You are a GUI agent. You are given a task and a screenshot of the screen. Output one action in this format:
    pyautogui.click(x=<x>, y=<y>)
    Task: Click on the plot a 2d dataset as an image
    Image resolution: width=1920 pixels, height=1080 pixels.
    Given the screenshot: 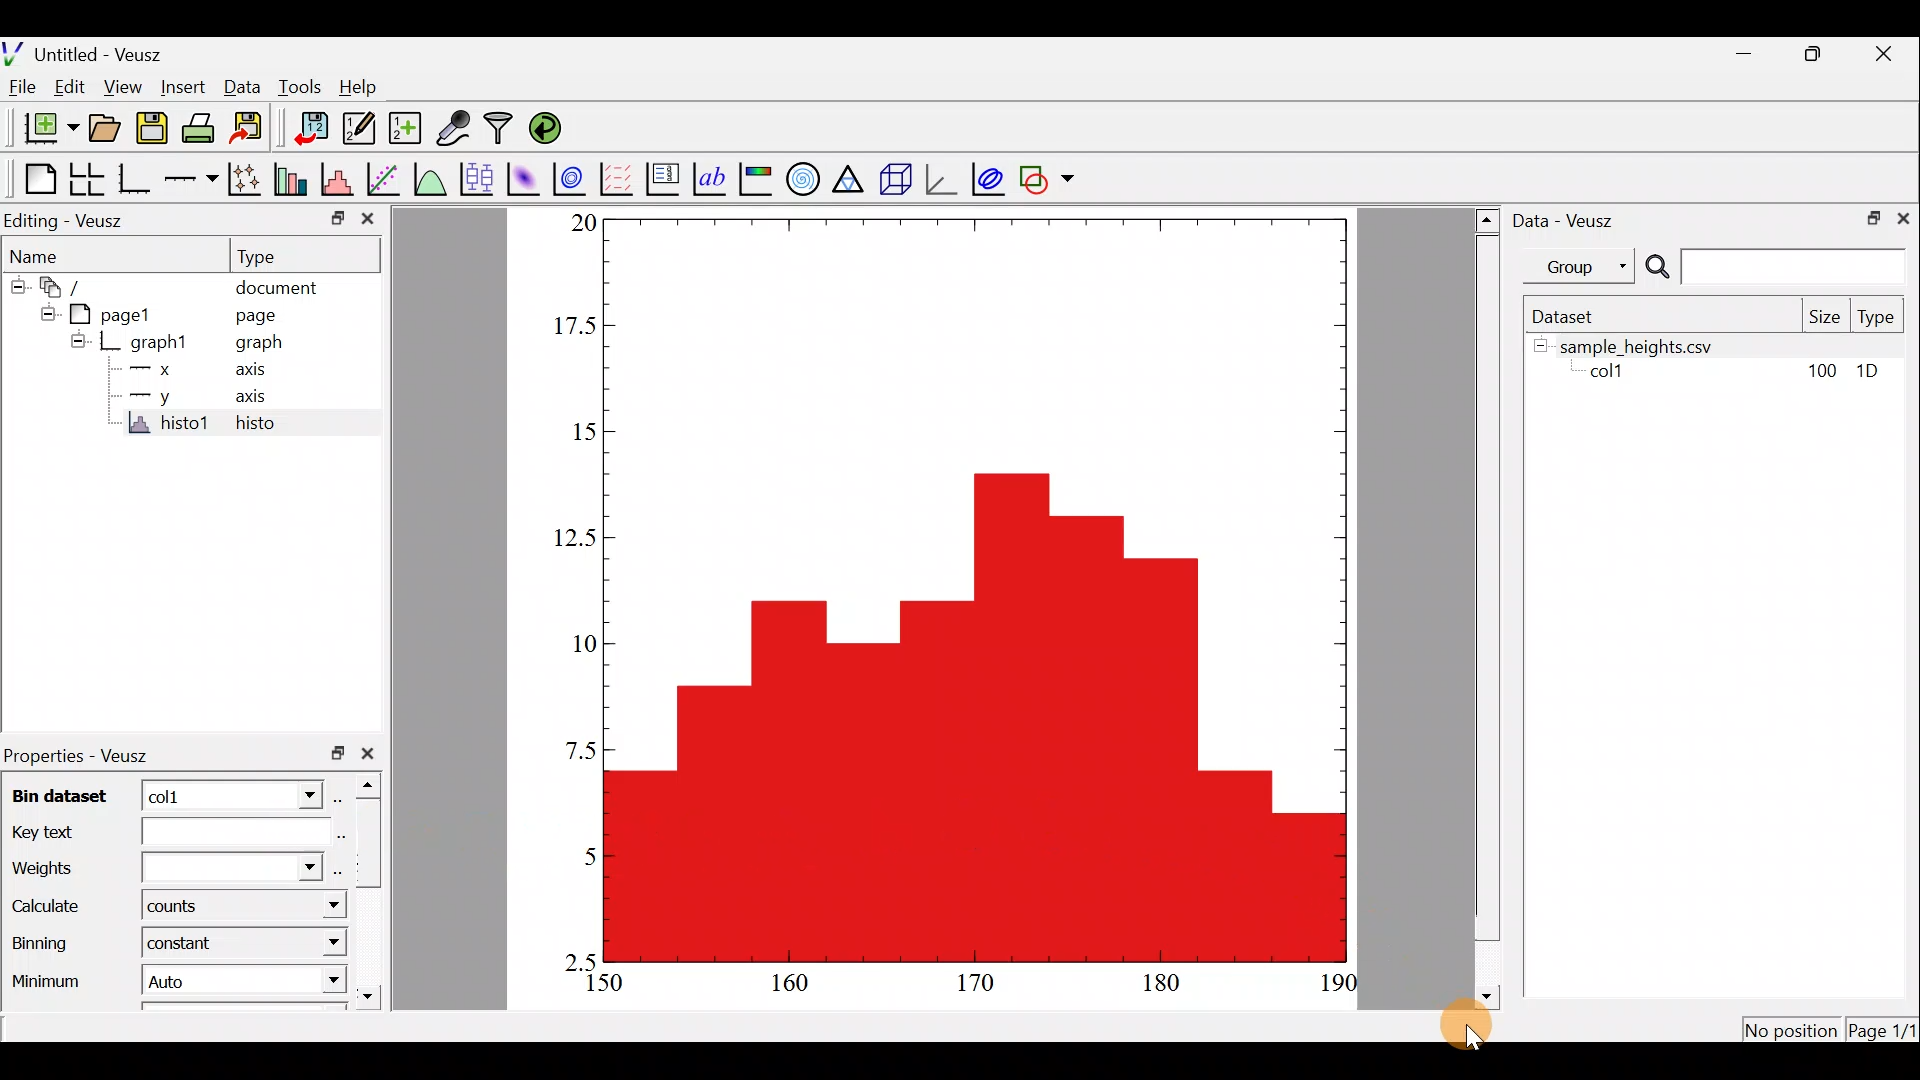 What is the action you would take?
    pyautogui.click(x=523, y=177)
    